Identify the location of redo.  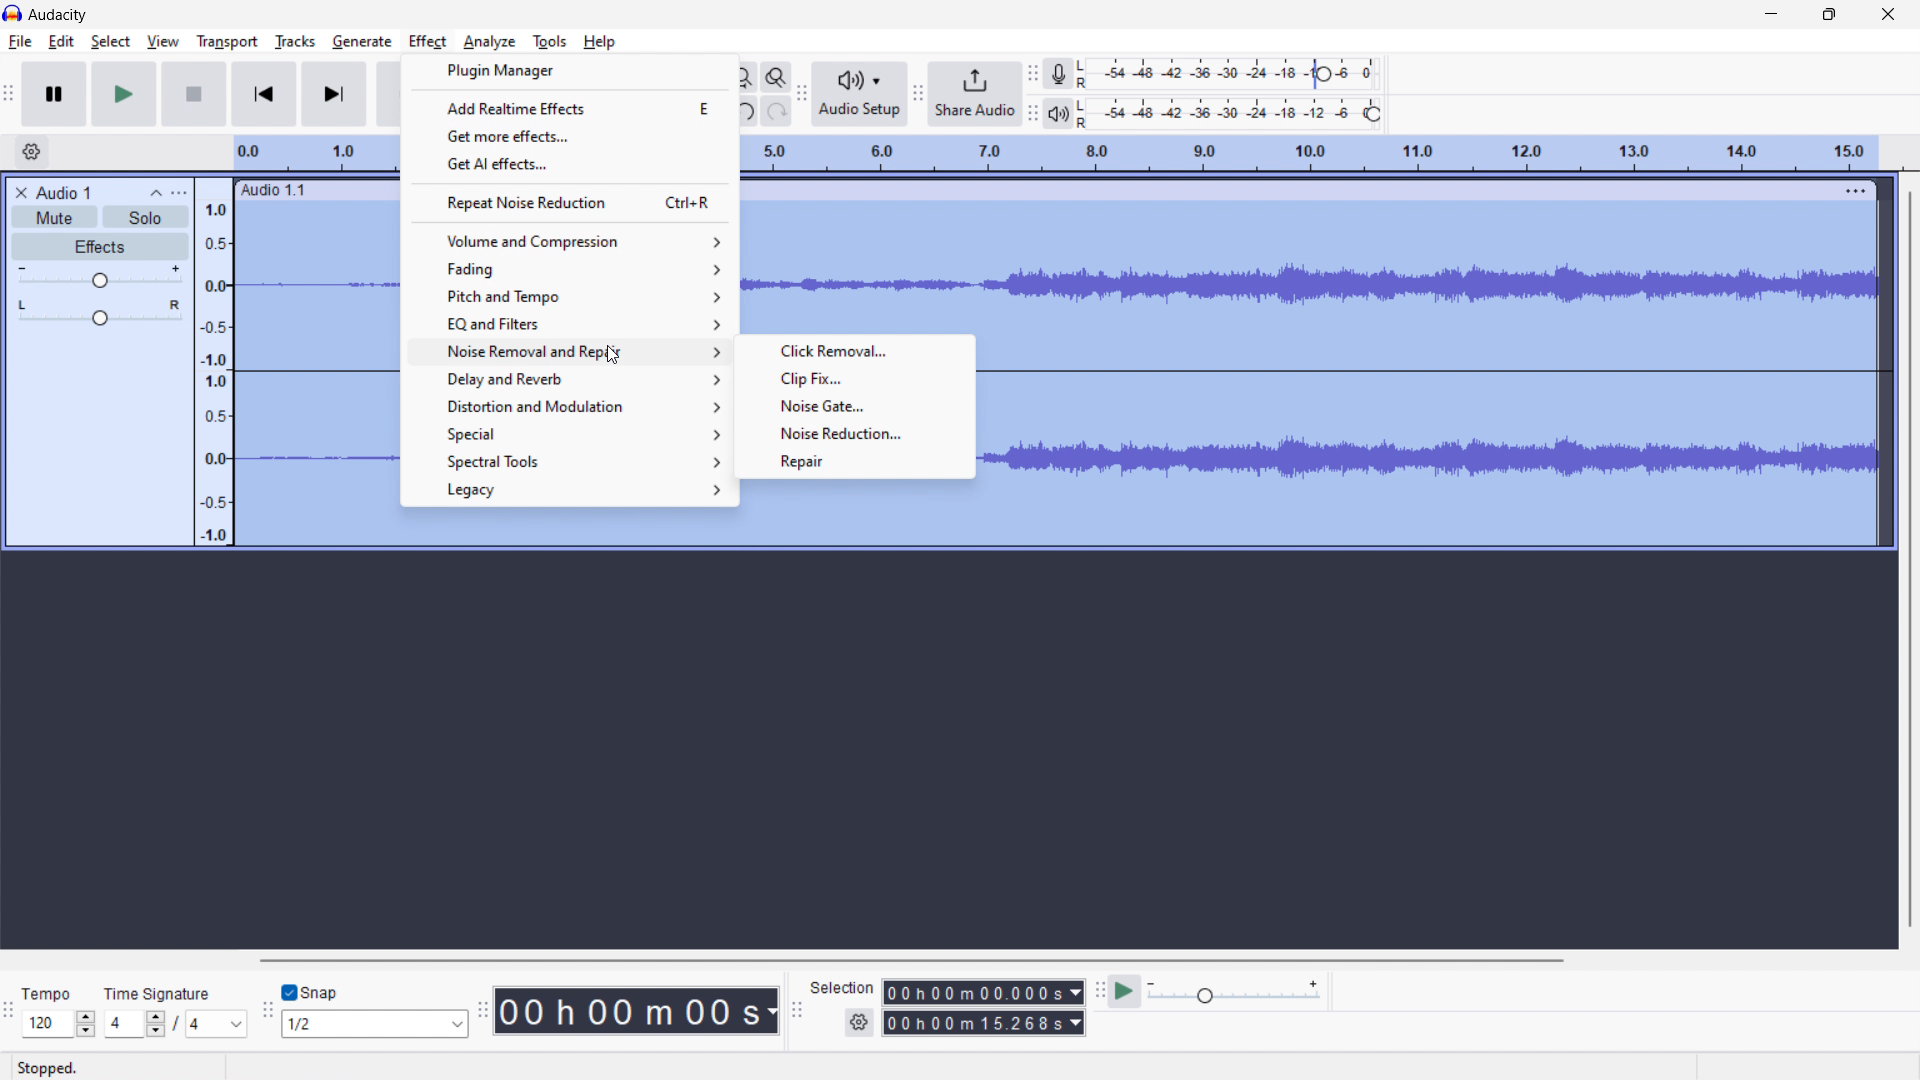
(777, 110).